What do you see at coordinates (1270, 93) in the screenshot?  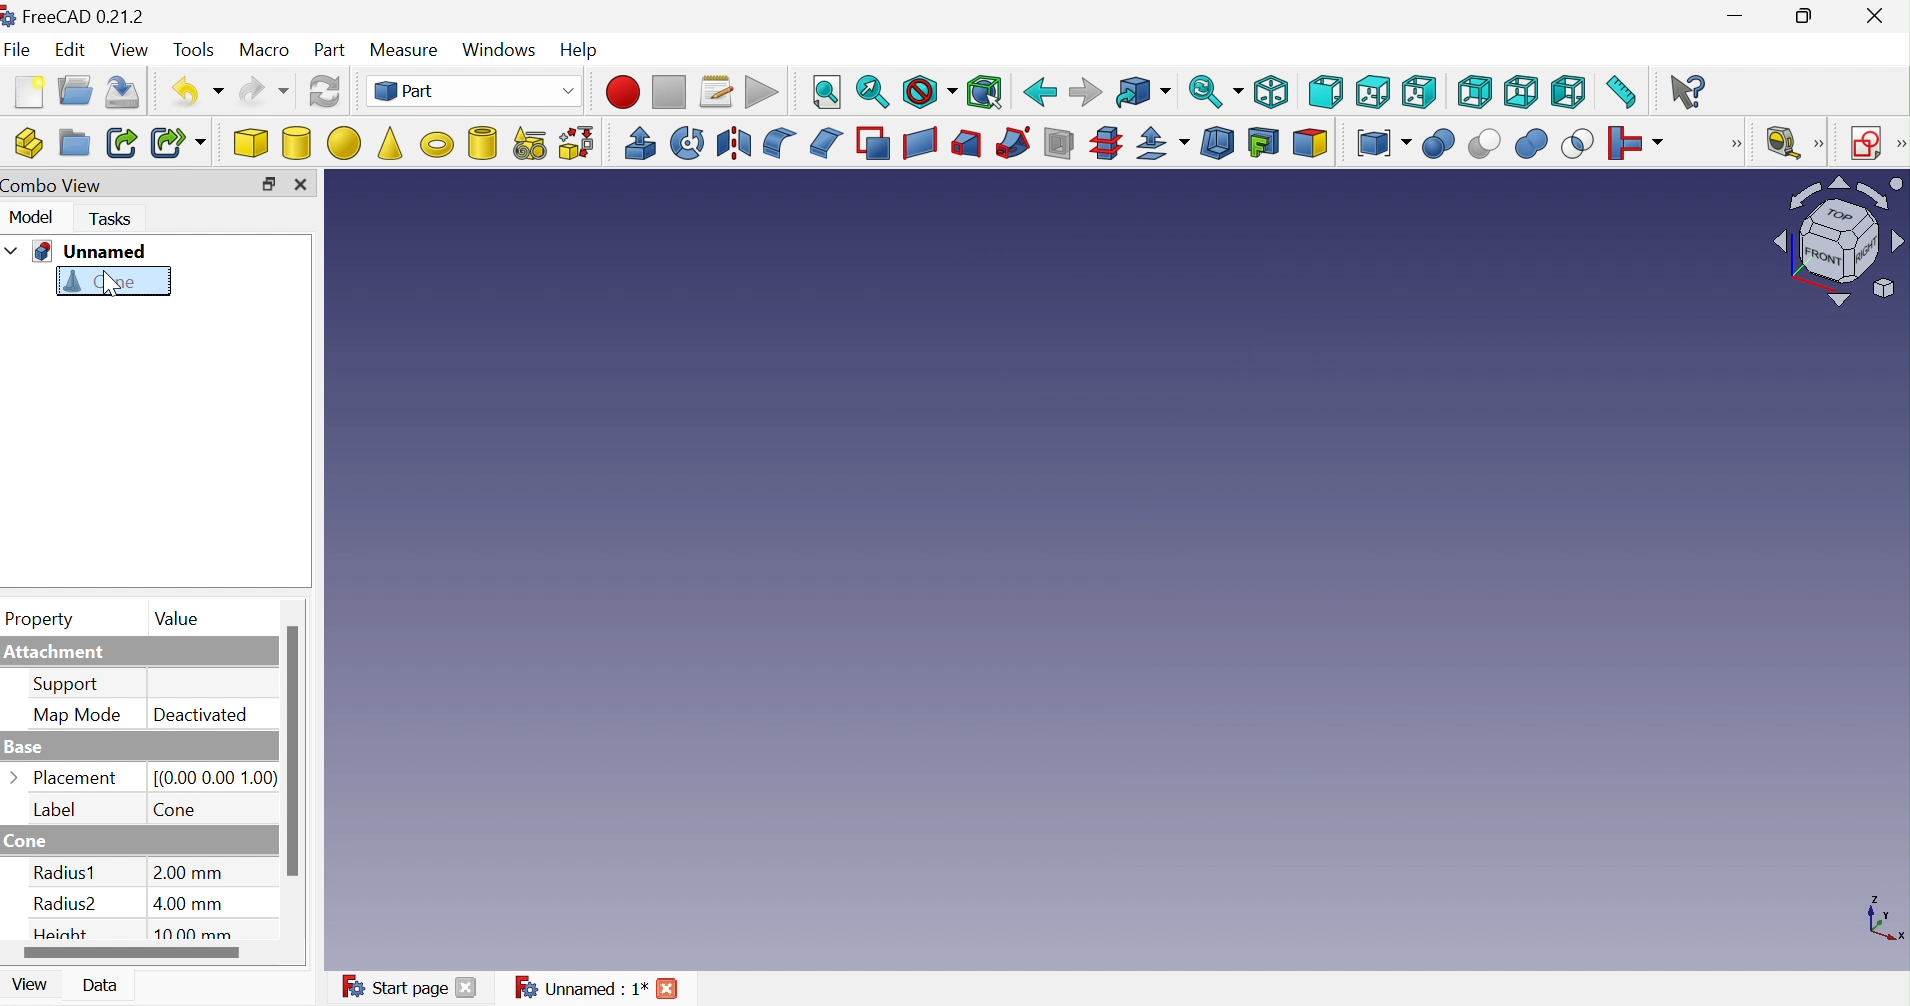 I see `Isometric` at bounding box center [1270, 93].